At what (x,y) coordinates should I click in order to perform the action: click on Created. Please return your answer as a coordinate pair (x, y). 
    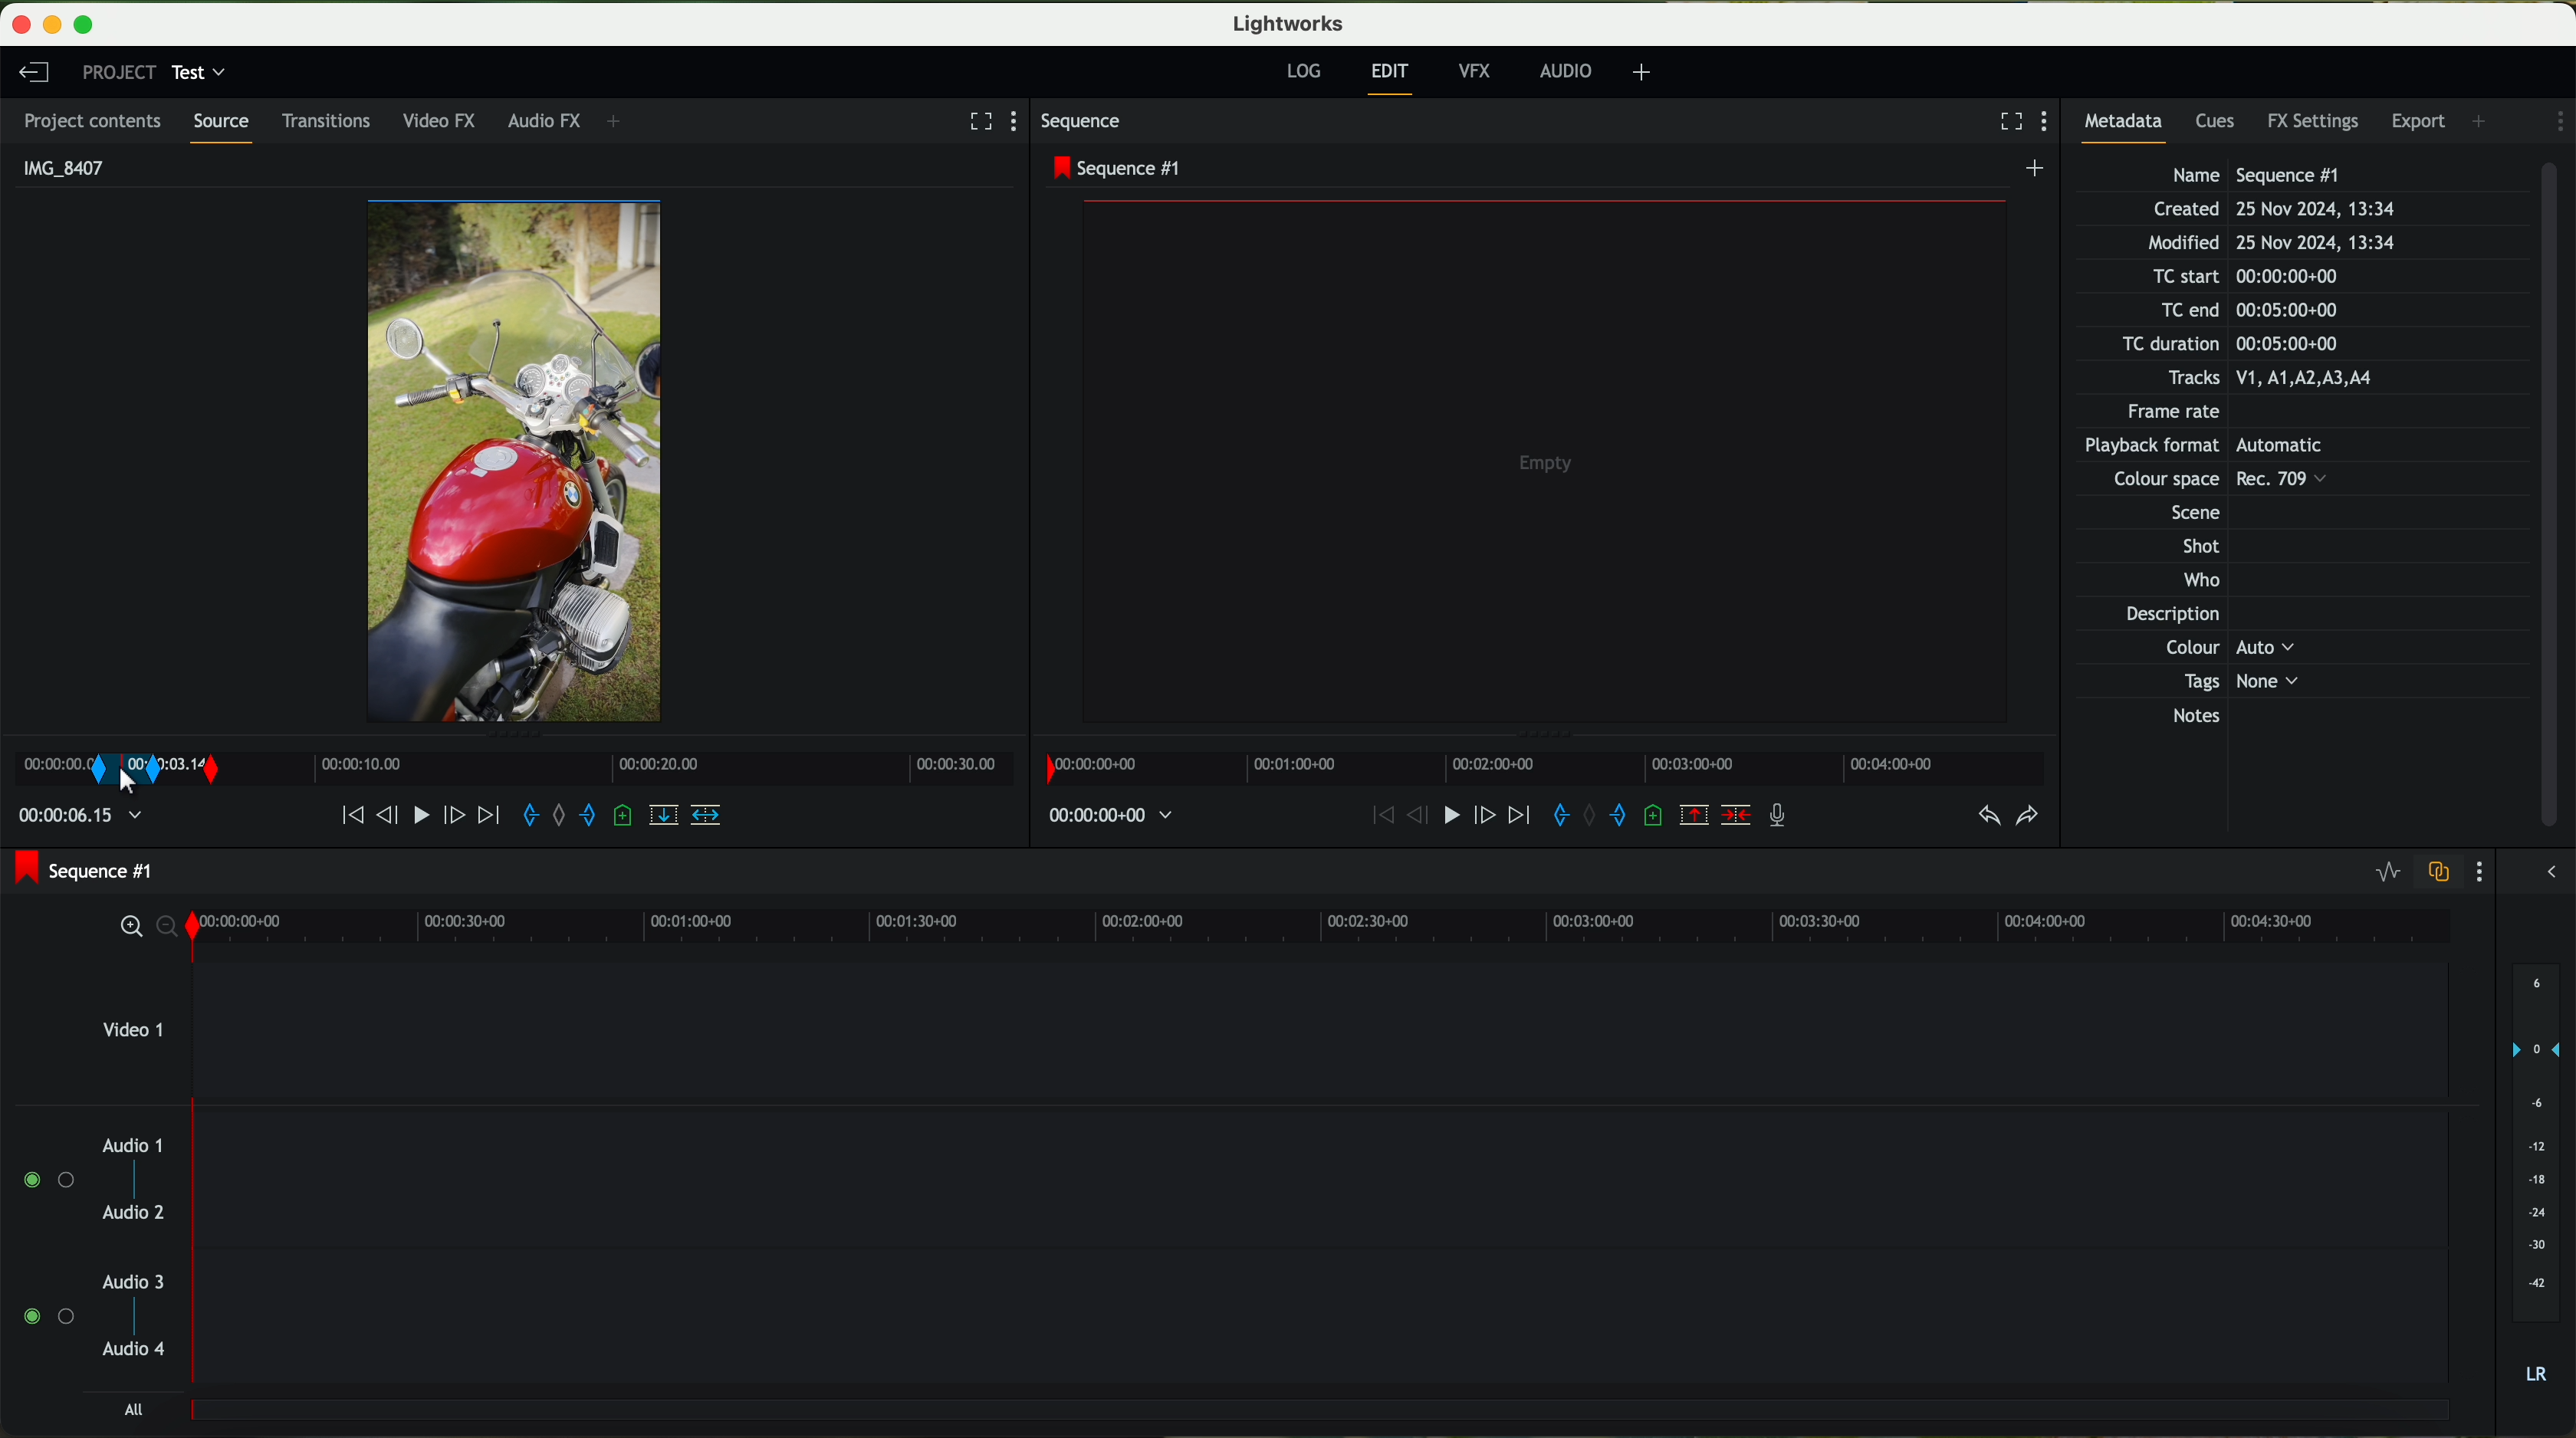
    Looking at the image, I should click on (2273, 211).